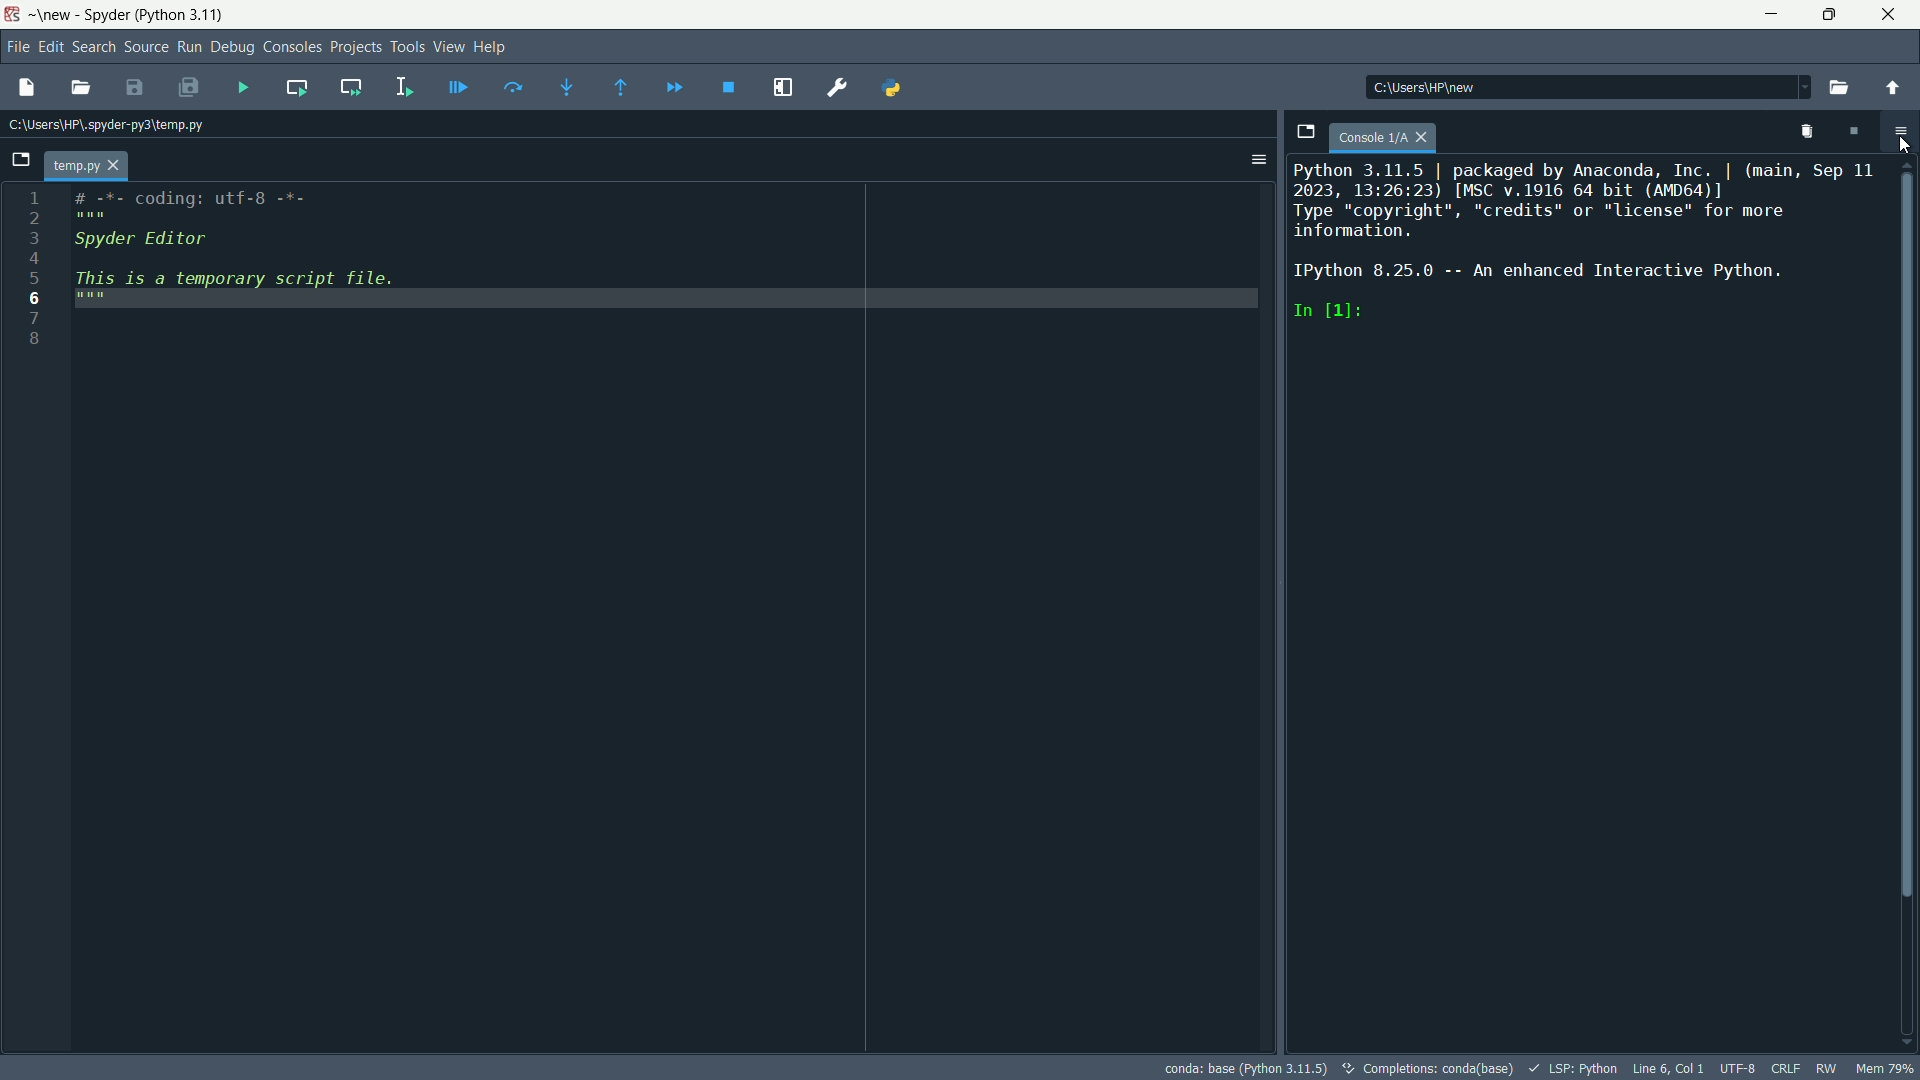 Image resolution: width=1920 pixels, height=1080 pixels. Describe the element at coordinates (233, 47) in the screenshot. I see `debug menu` at that location.